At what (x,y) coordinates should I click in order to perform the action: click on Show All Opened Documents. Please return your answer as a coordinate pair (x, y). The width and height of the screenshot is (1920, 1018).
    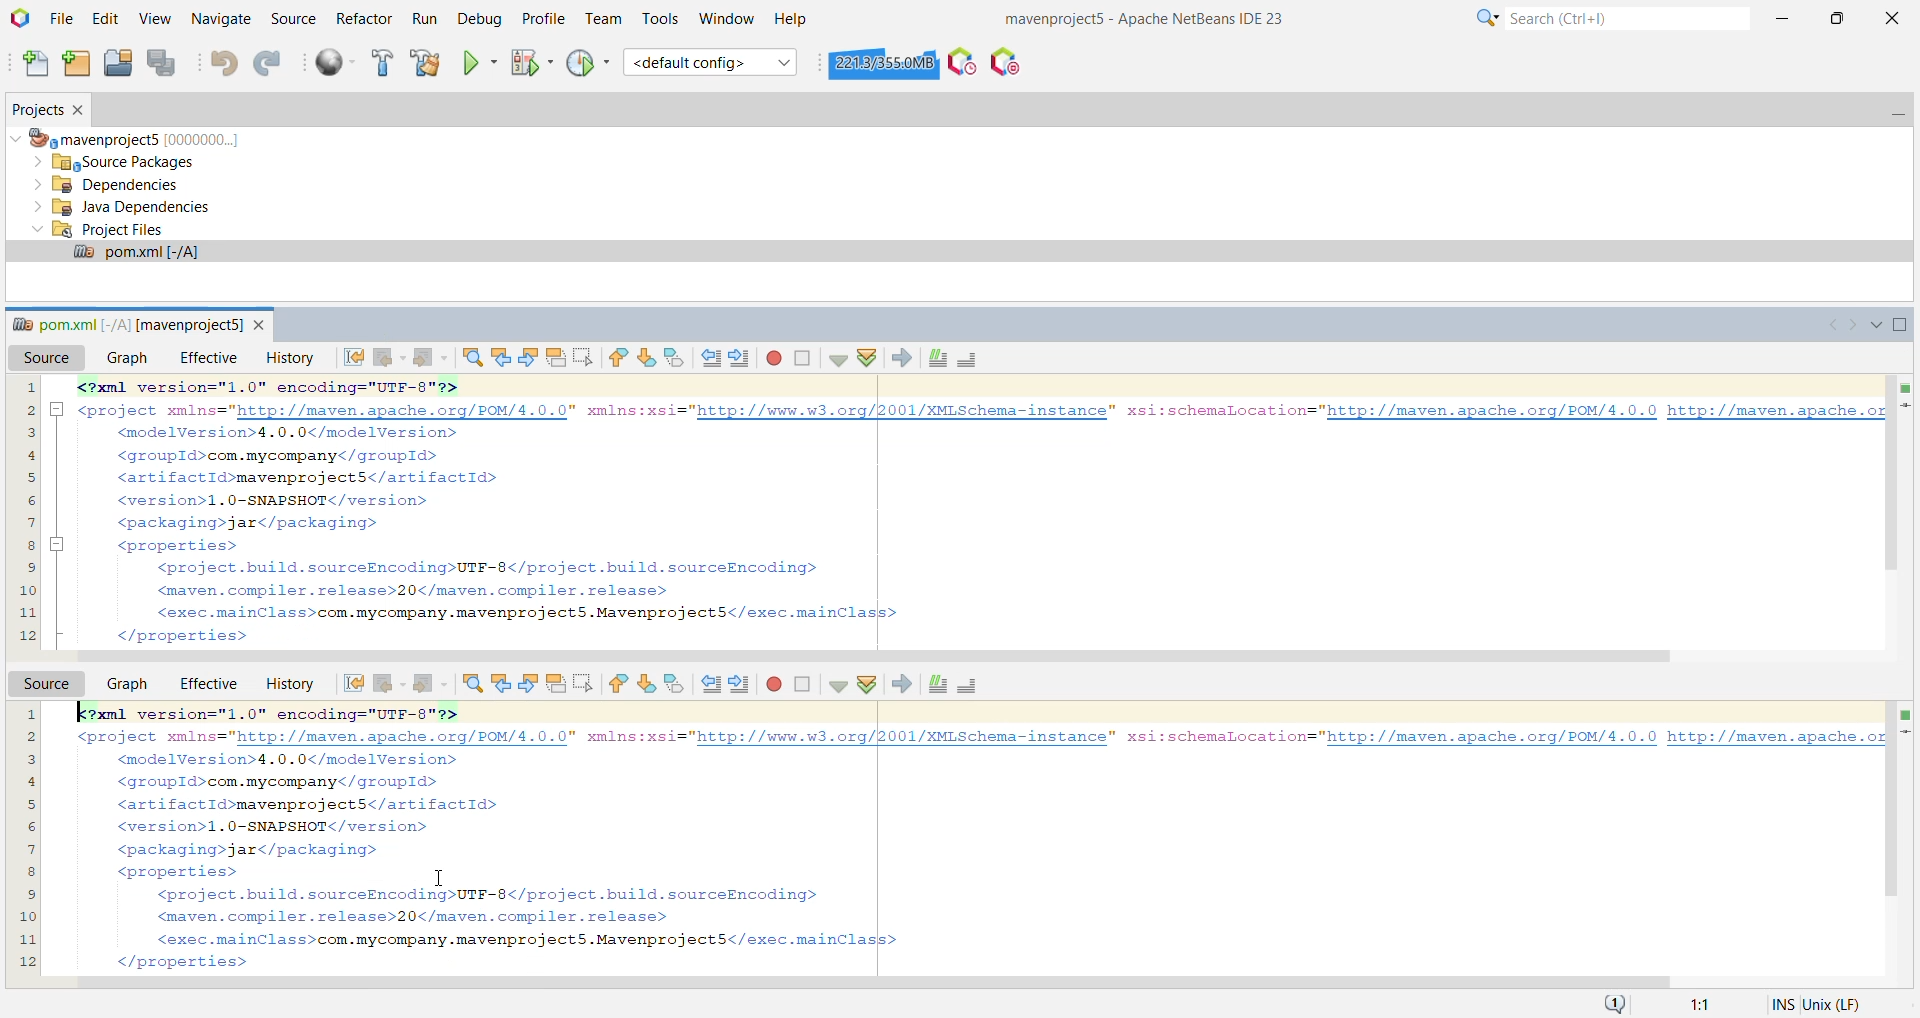
    Looking at the image, I should click on (1873, 324).